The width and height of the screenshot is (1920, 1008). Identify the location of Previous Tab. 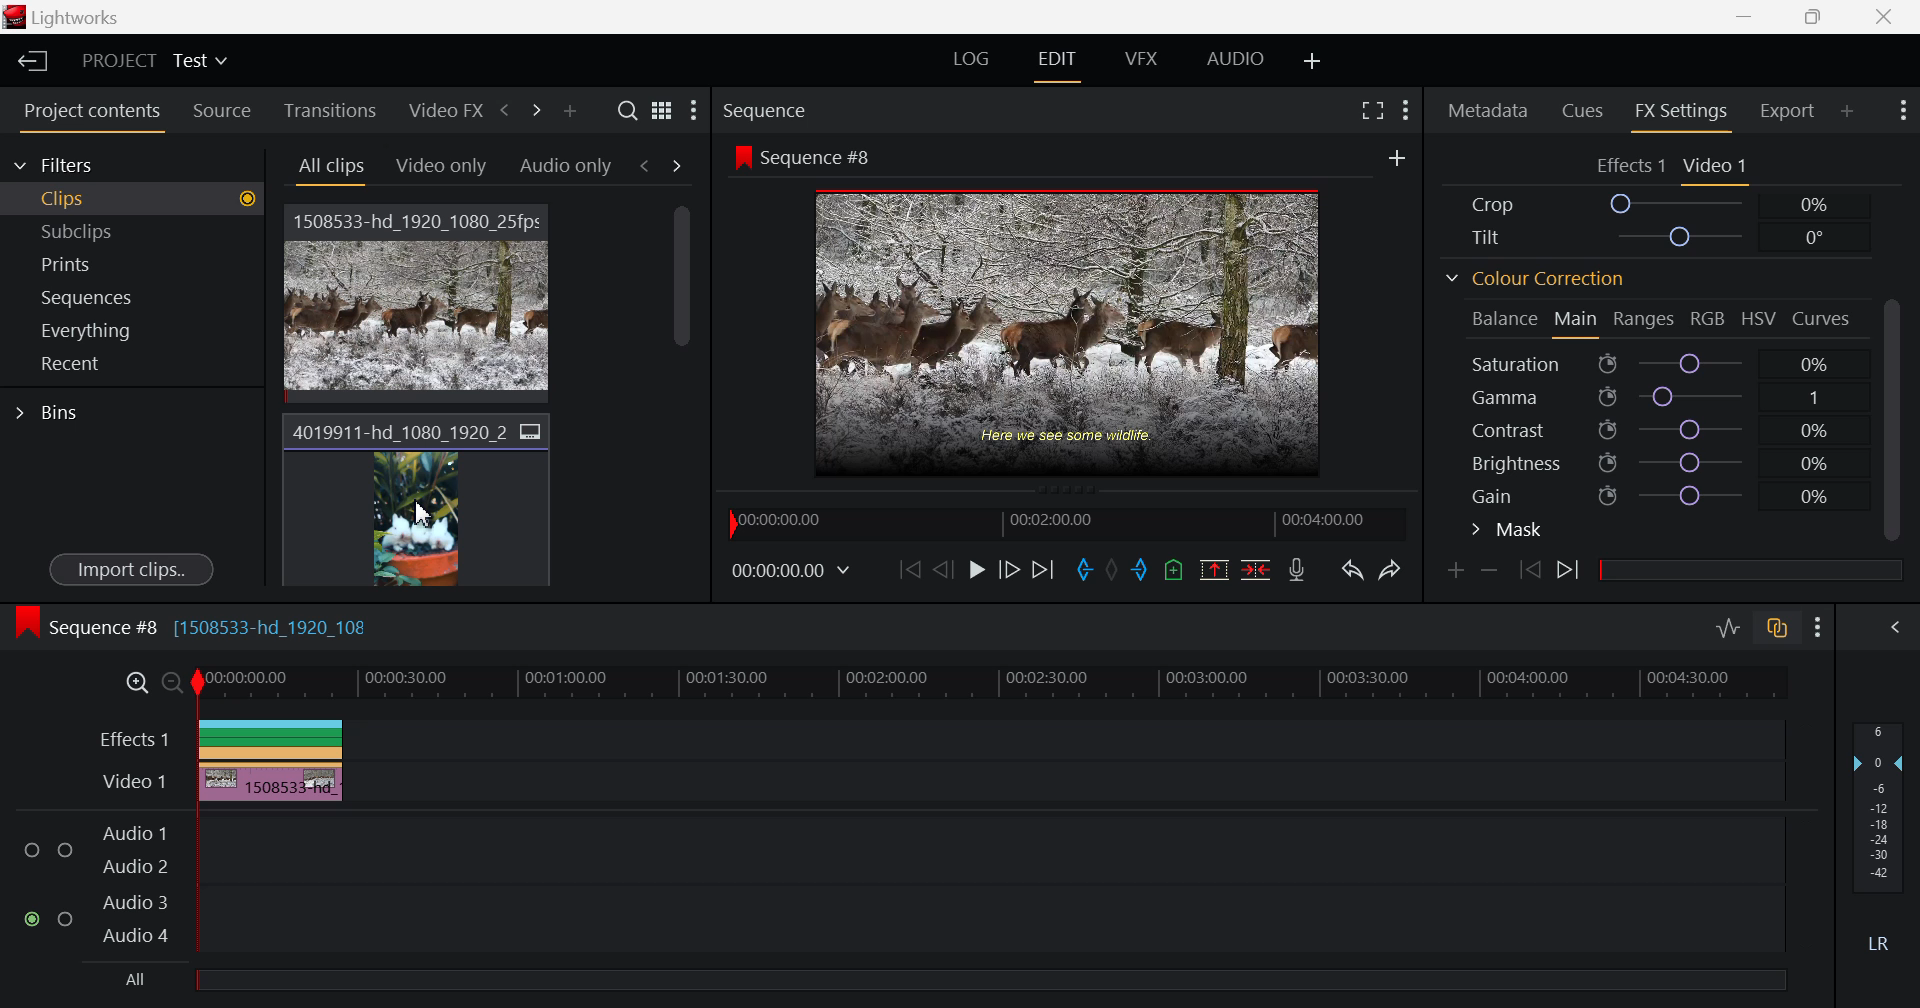
(647, 166).